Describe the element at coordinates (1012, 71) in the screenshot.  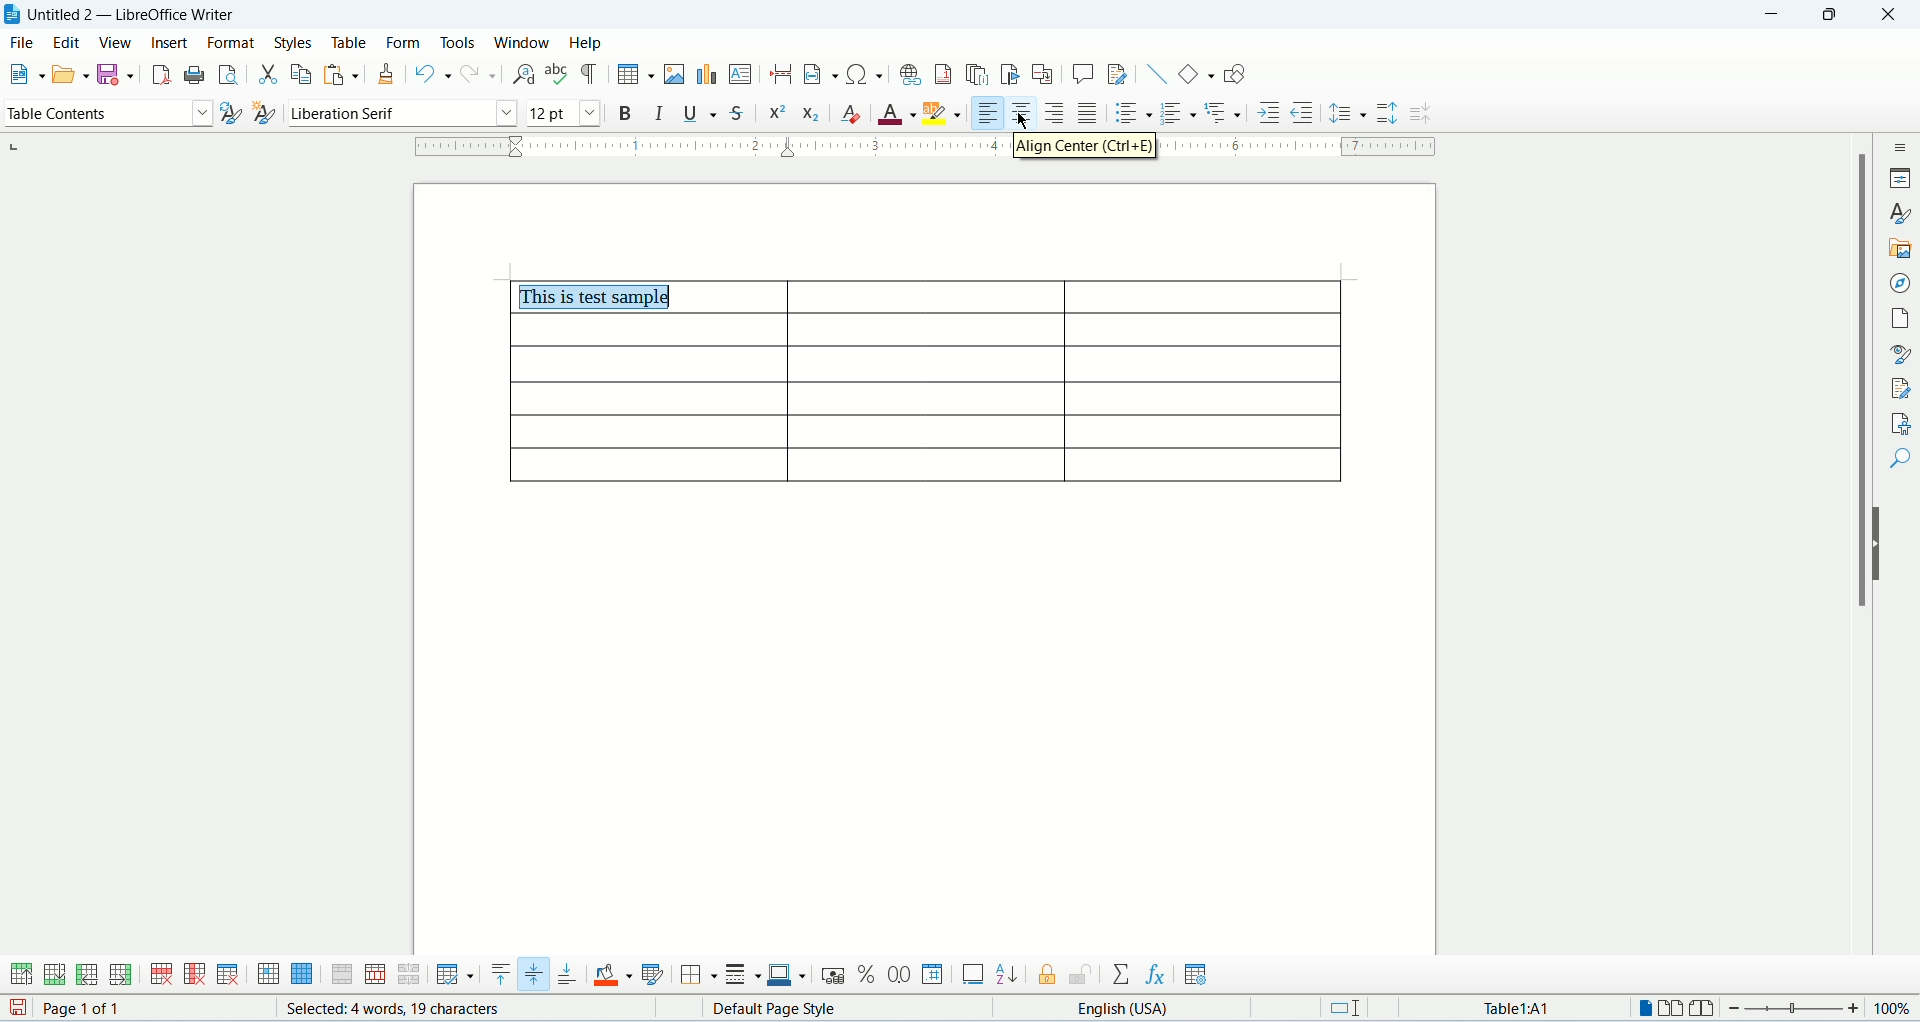
I see `insert bookmark` at that location.